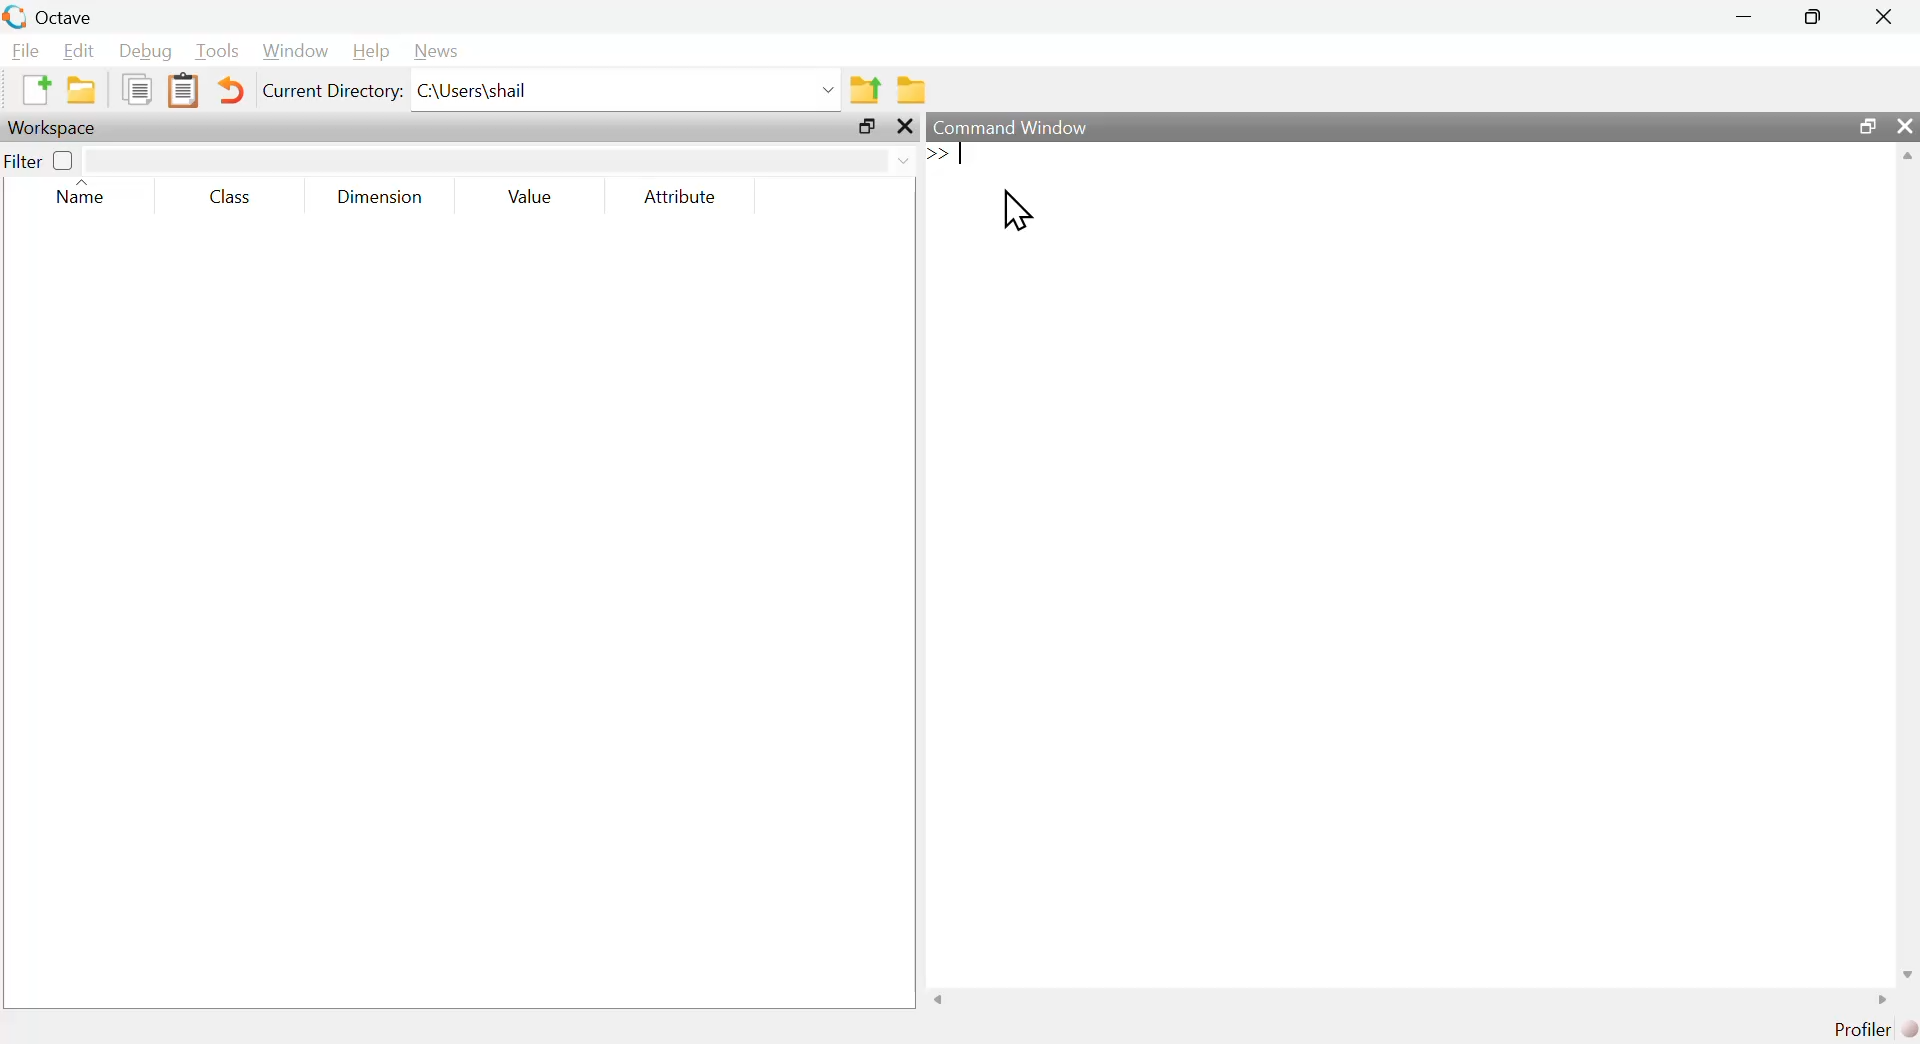 This screenshot has height=1044, width=1920. What do you see at coordinates (87, 194) in the screenshot?
I see `name` at bounding box center [87, 194].